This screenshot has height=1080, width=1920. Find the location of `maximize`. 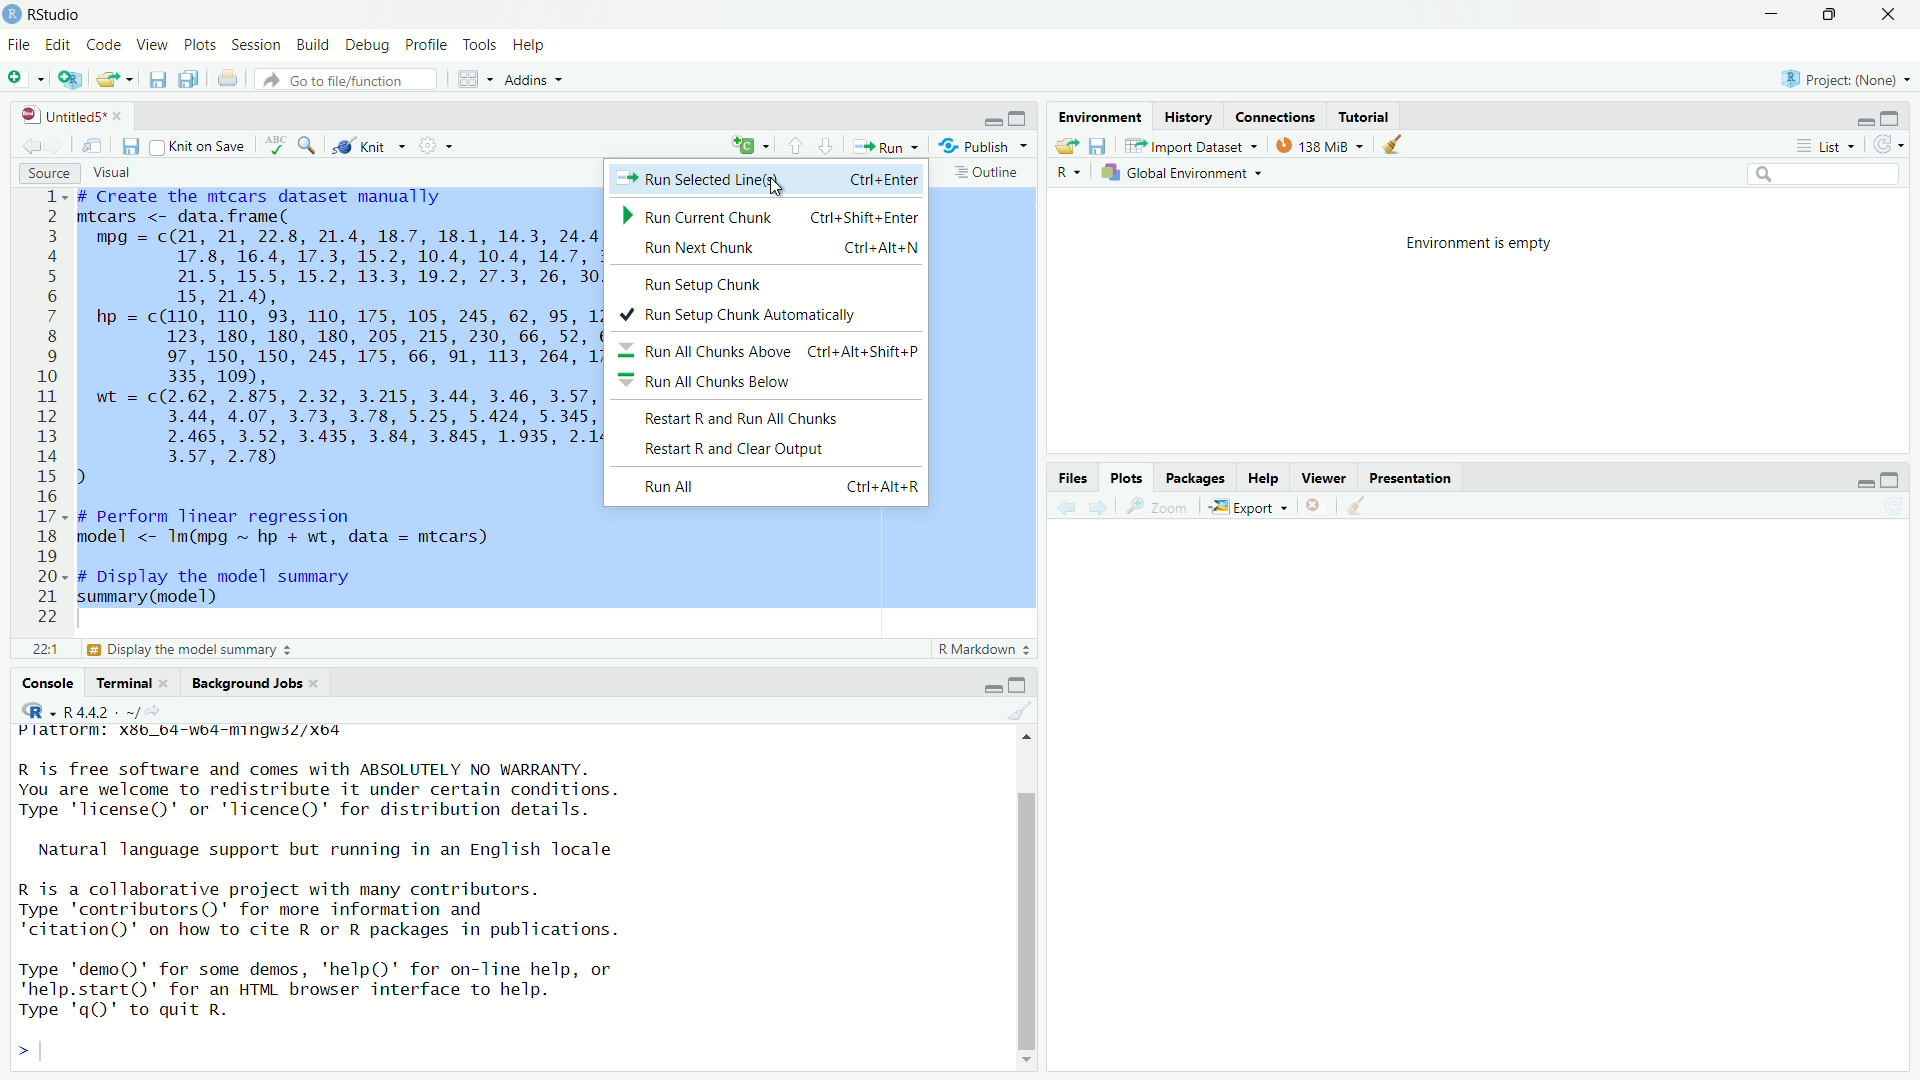

maximize is located at coordinates (1889, 482).